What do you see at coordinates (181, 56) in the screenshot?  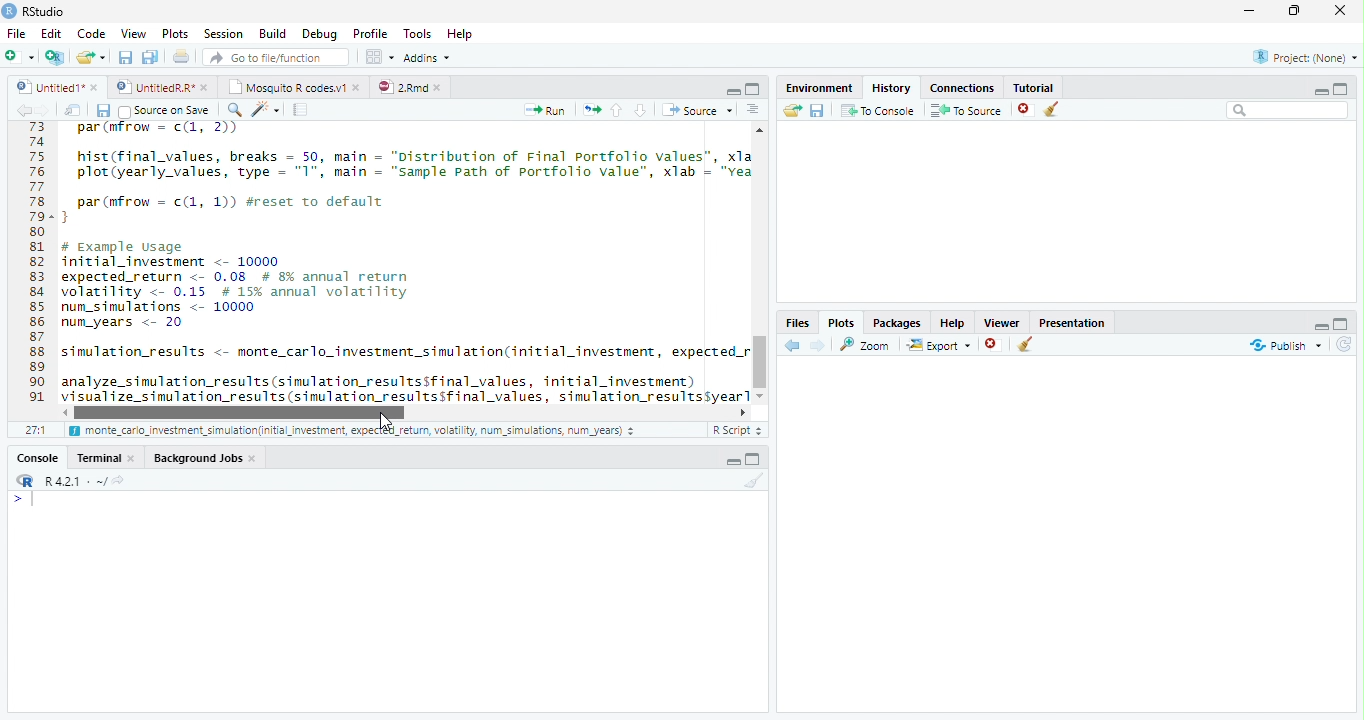 I see `Print` at bounding box center [181, 56].